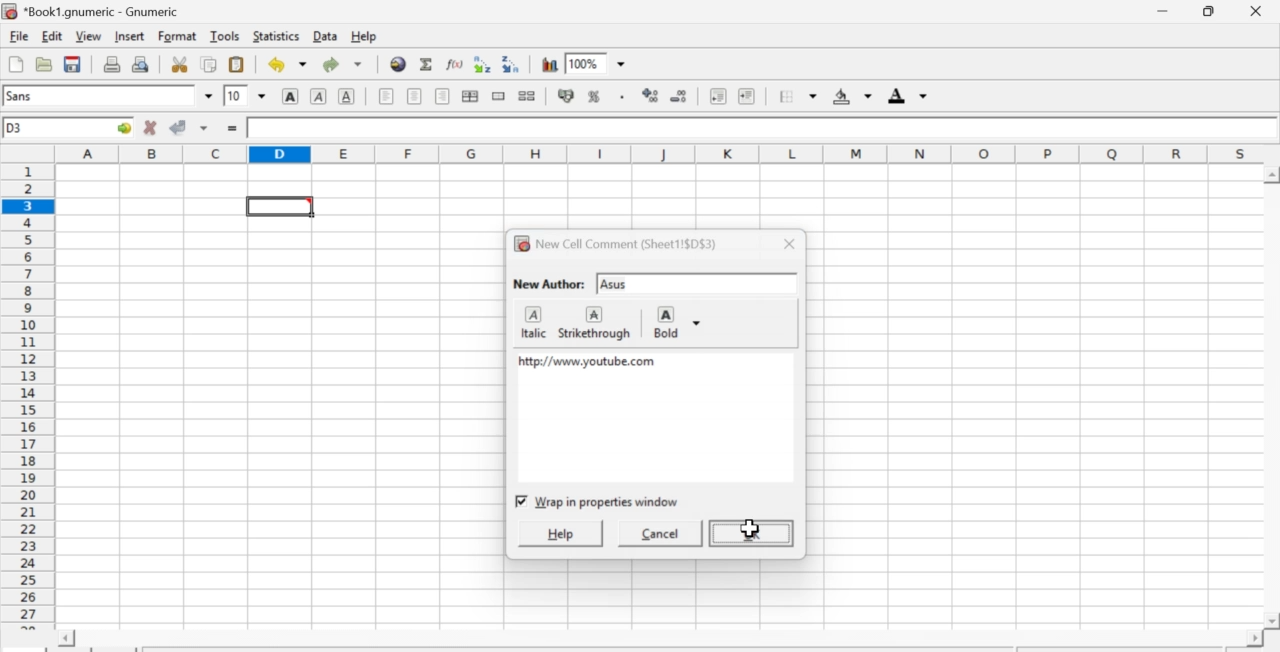  I want to click on Print preview, so click(144, 64).